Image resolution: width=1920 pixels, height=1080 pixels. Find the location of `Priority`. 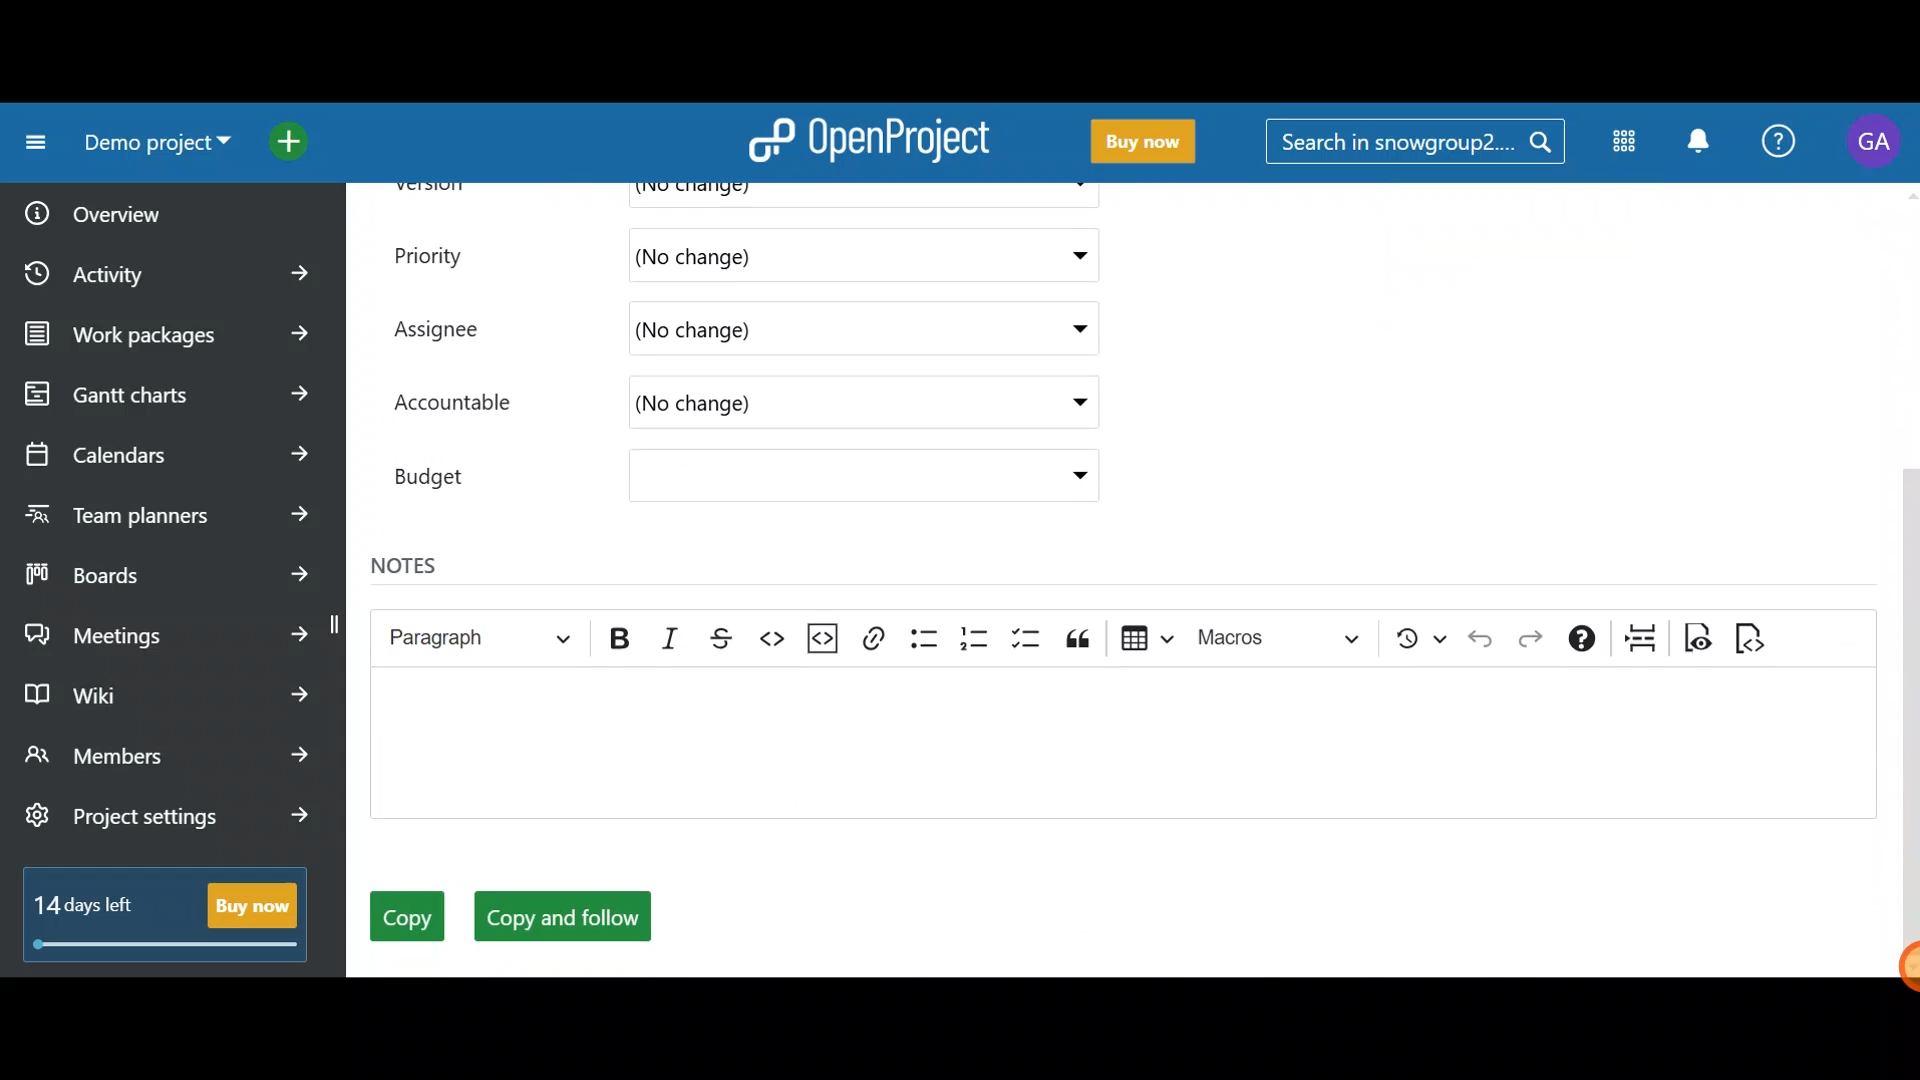

Priority is located at coordinates (443, 255).